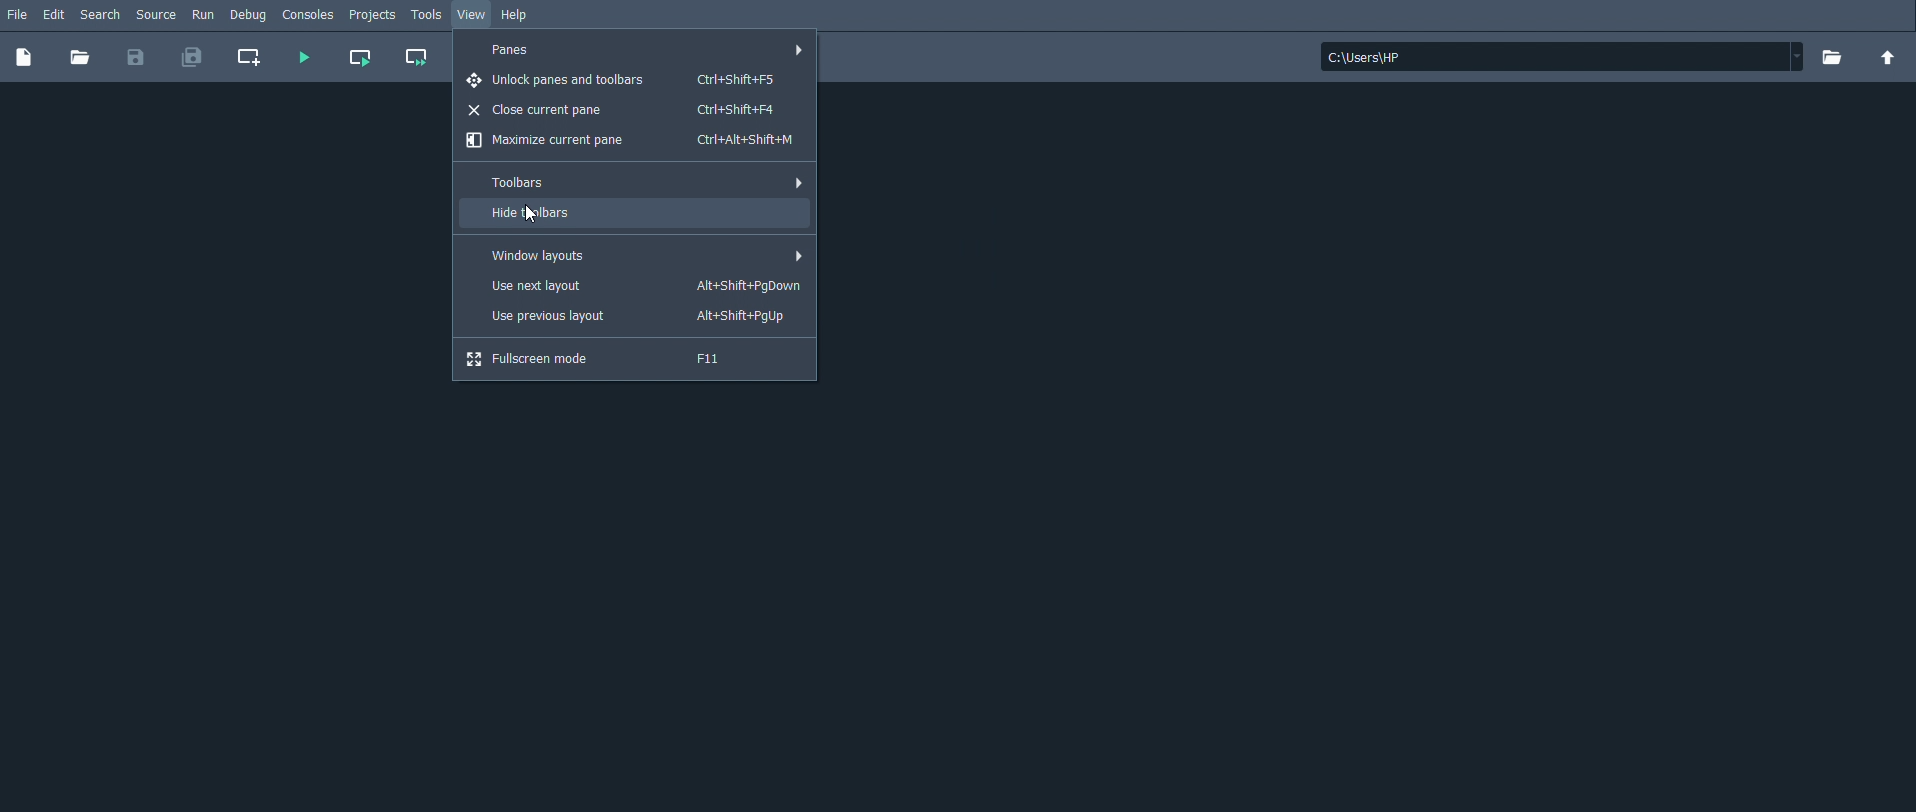  Describe the element at coordinates (625, 79) in the screenshot. I see `Unlock panes and toolbars` at that location.